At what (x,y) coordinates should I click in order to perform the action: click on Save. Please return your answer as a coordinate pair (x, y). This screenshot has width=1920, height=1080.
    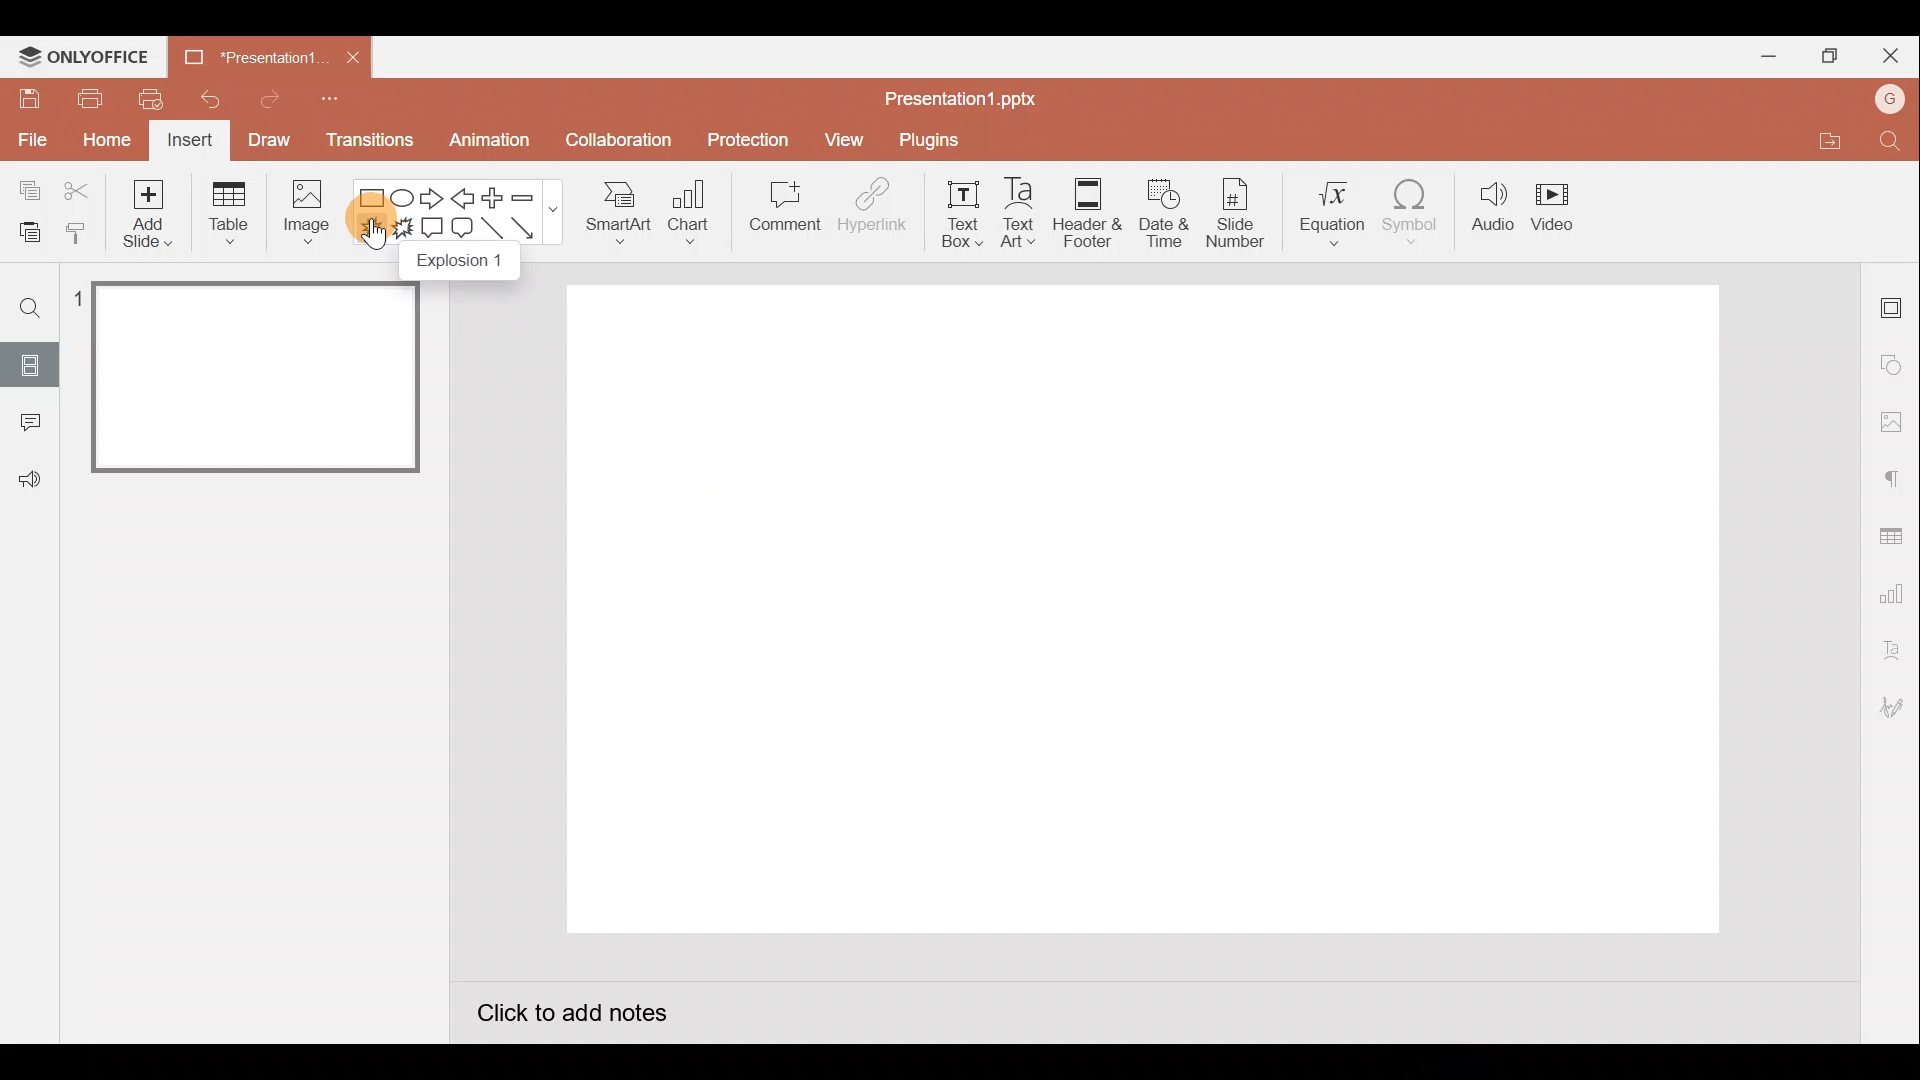
    Looking at the image, I should click on (29, 102).